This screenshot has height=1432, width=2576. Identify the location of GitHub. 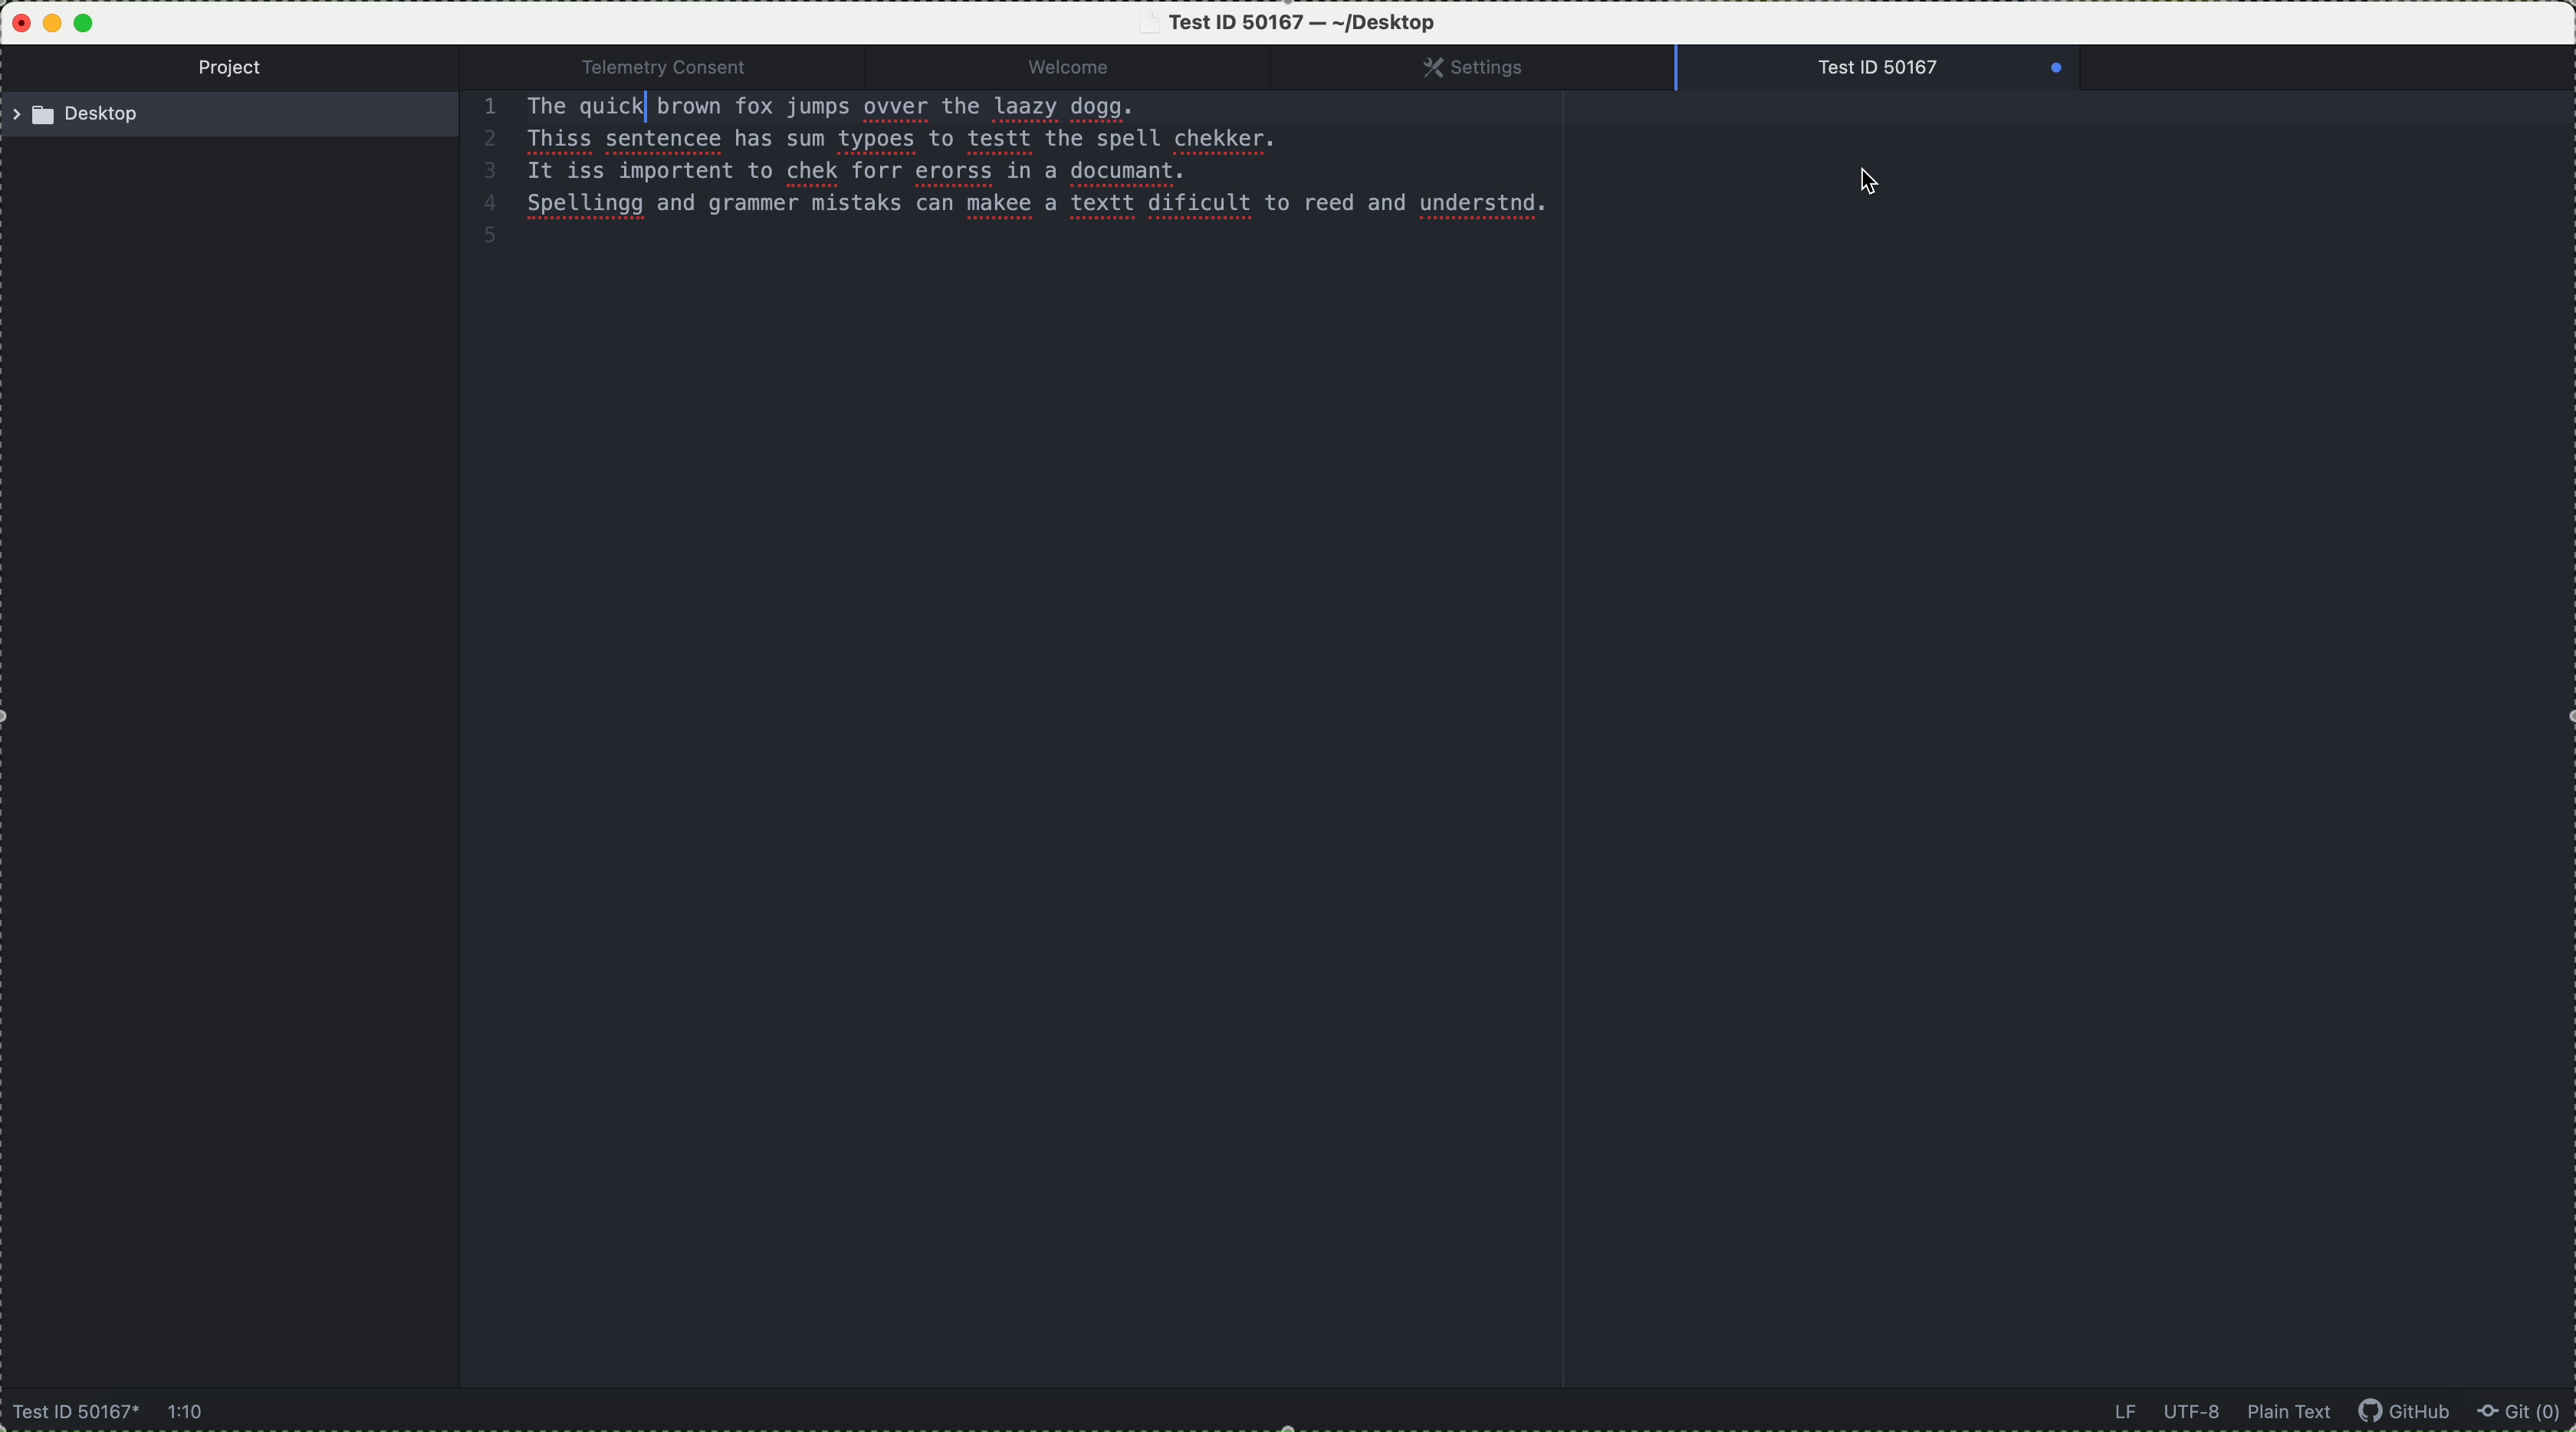
(2412, 1414).